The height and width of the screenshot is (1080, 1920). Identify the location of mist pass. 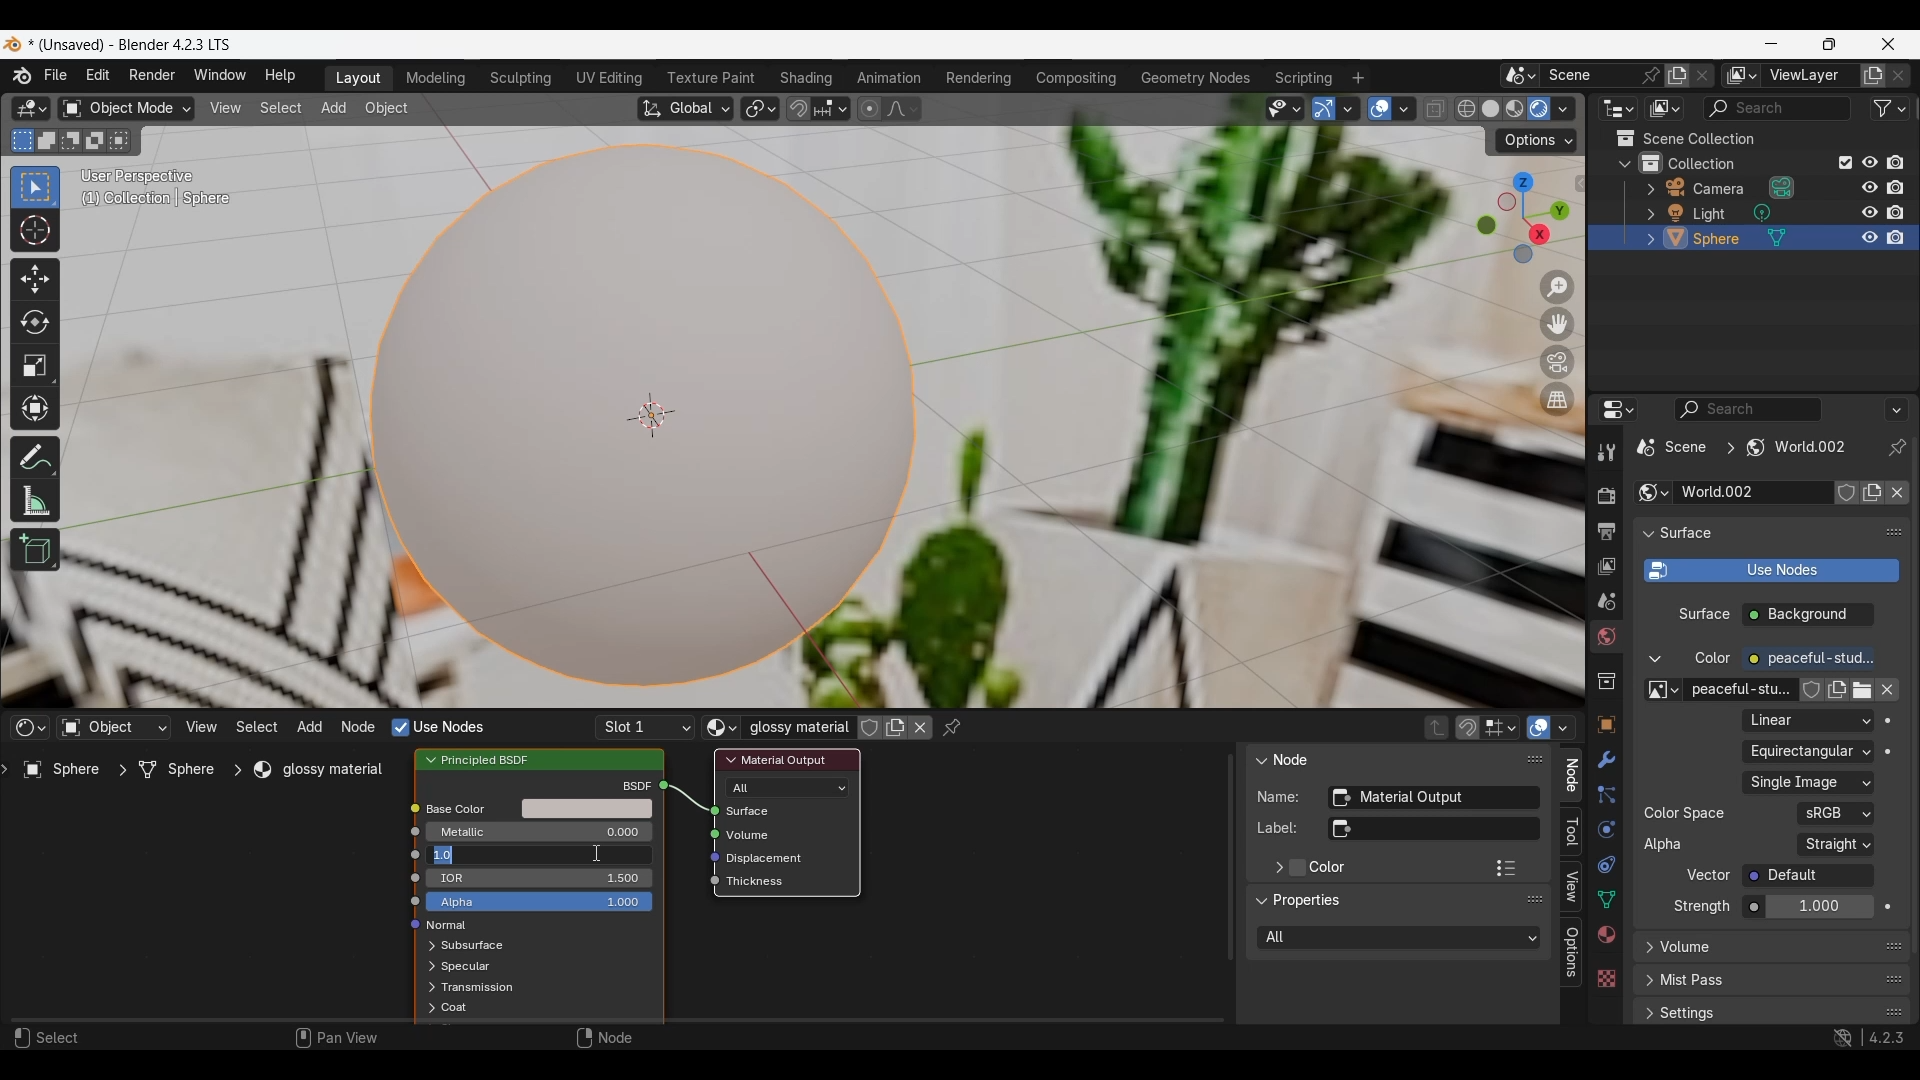
(1694, 981).